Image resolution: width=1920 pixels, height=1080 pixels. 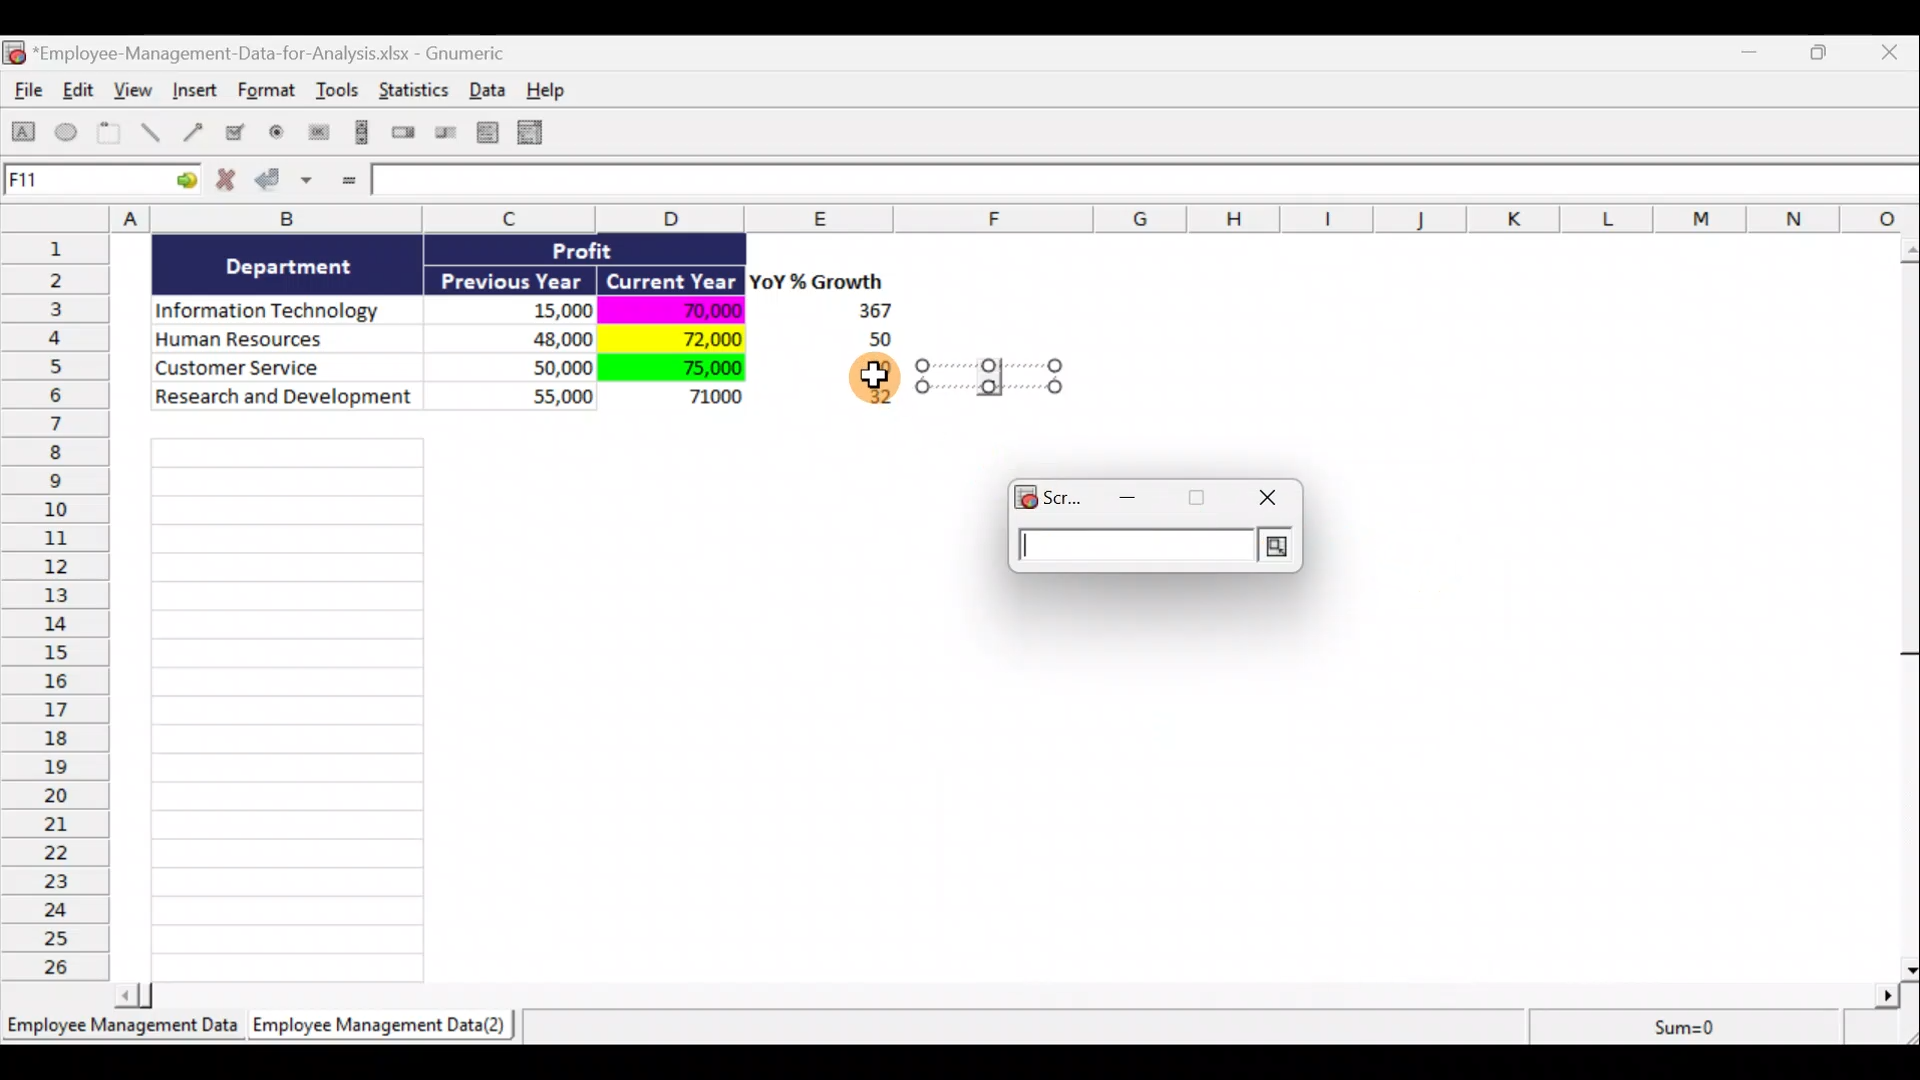 What do you see at coordinates (317, 137) in the screenshot?
I see `Create a button` at bounding box center [317, 137].